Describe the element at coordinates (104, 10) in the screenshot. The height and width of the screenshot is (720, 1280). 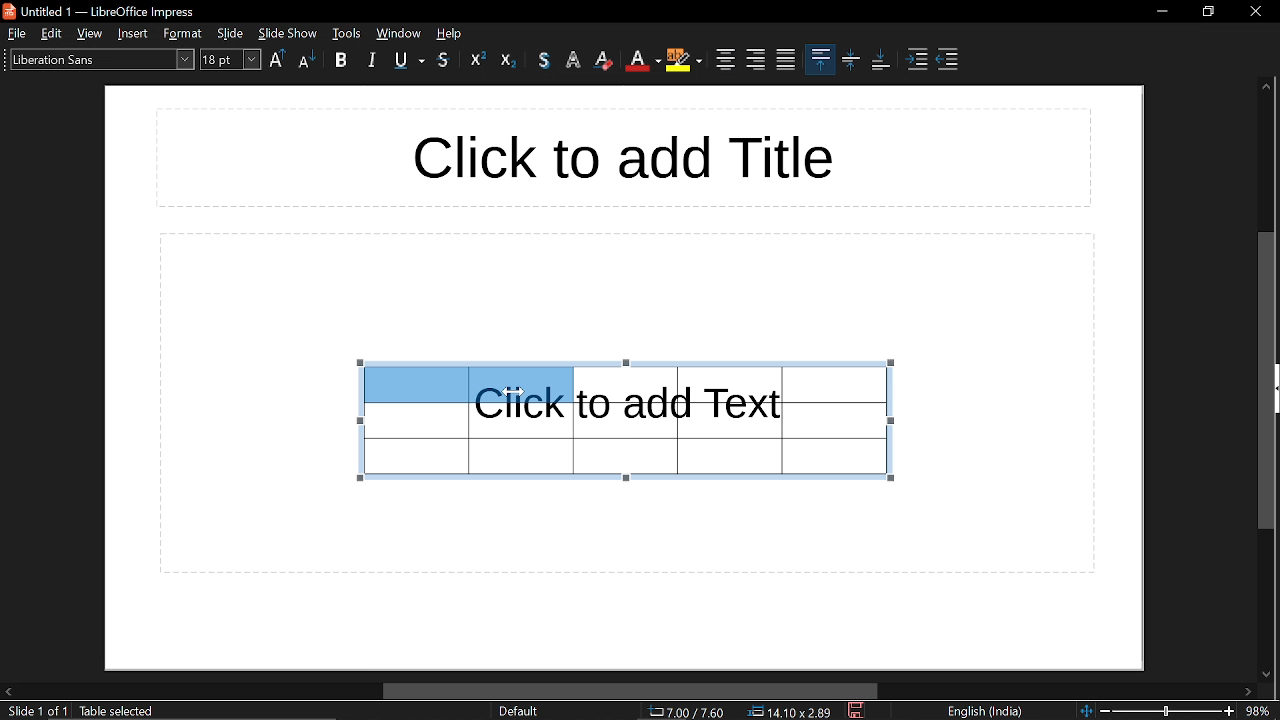
I see `untitled 1- libreoffice impress` at that location.